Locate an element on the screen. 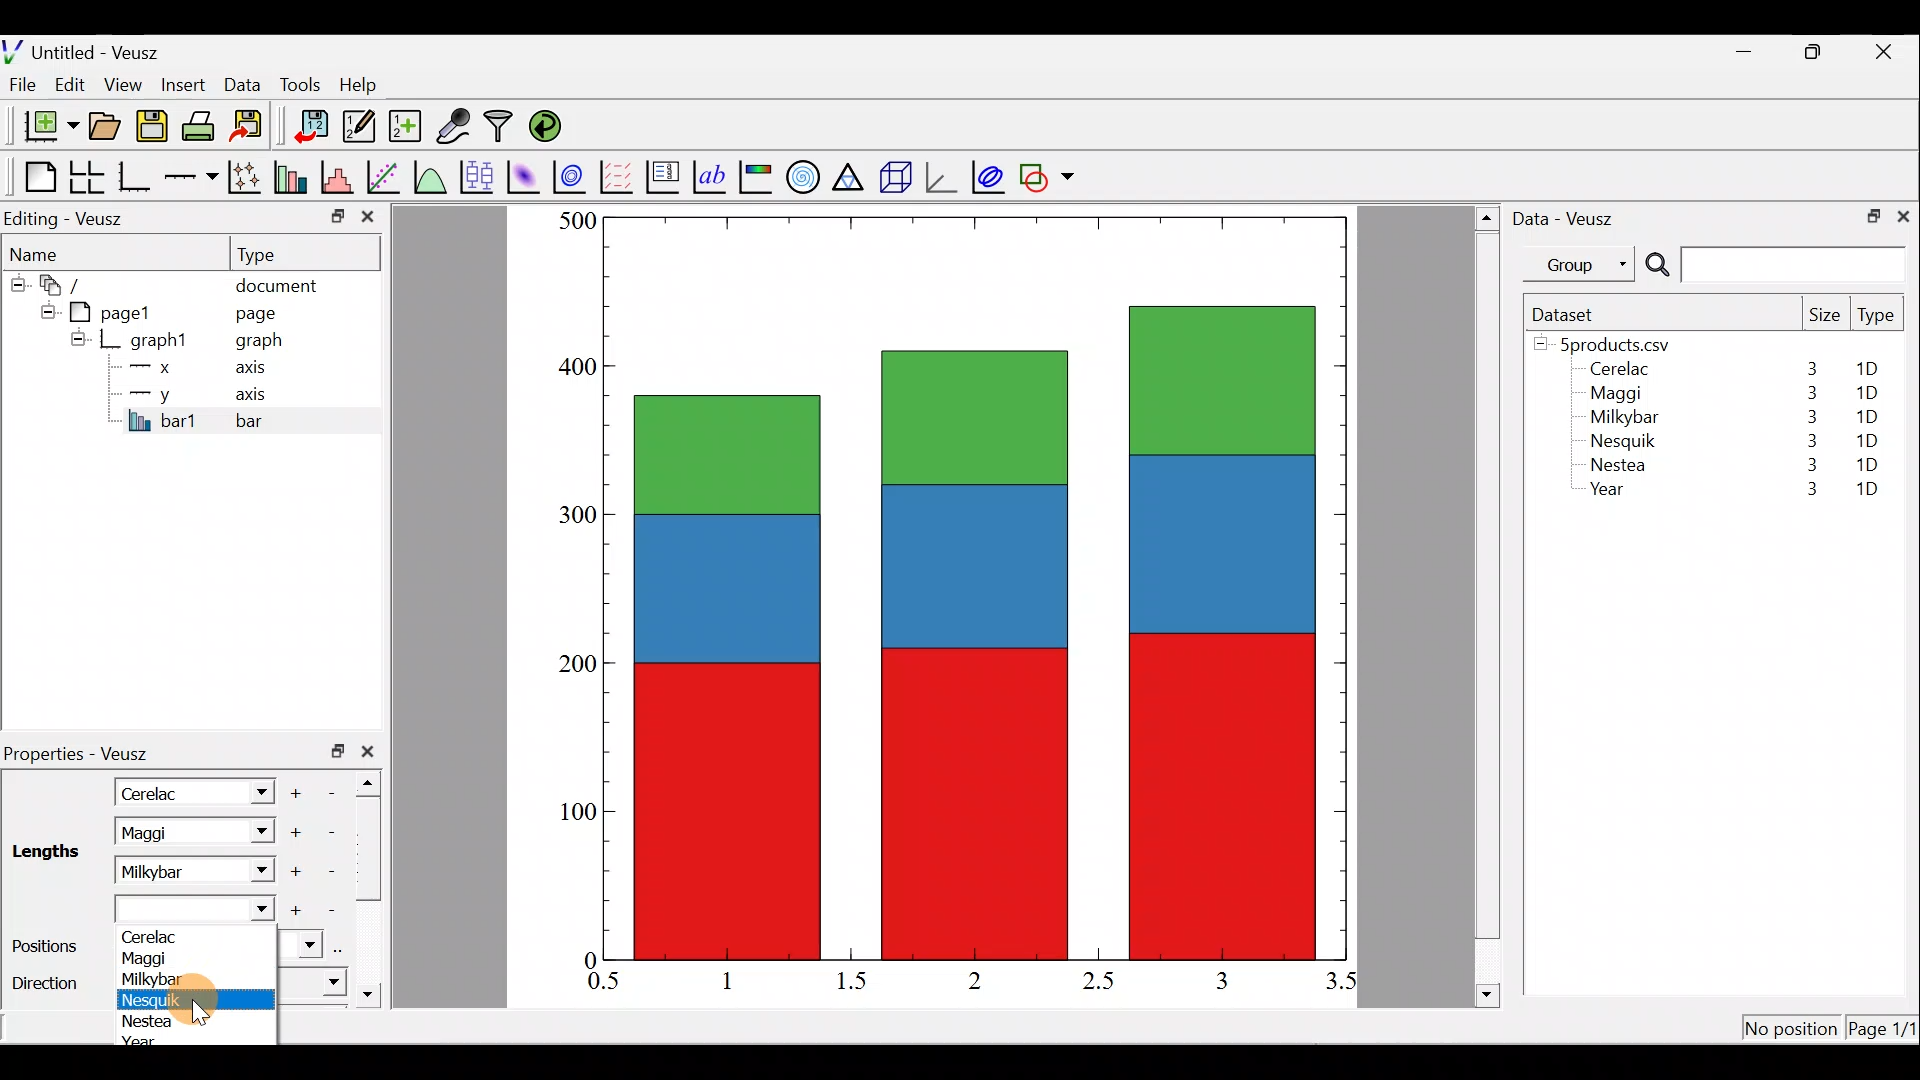  File is located at coordinates (19, 85).